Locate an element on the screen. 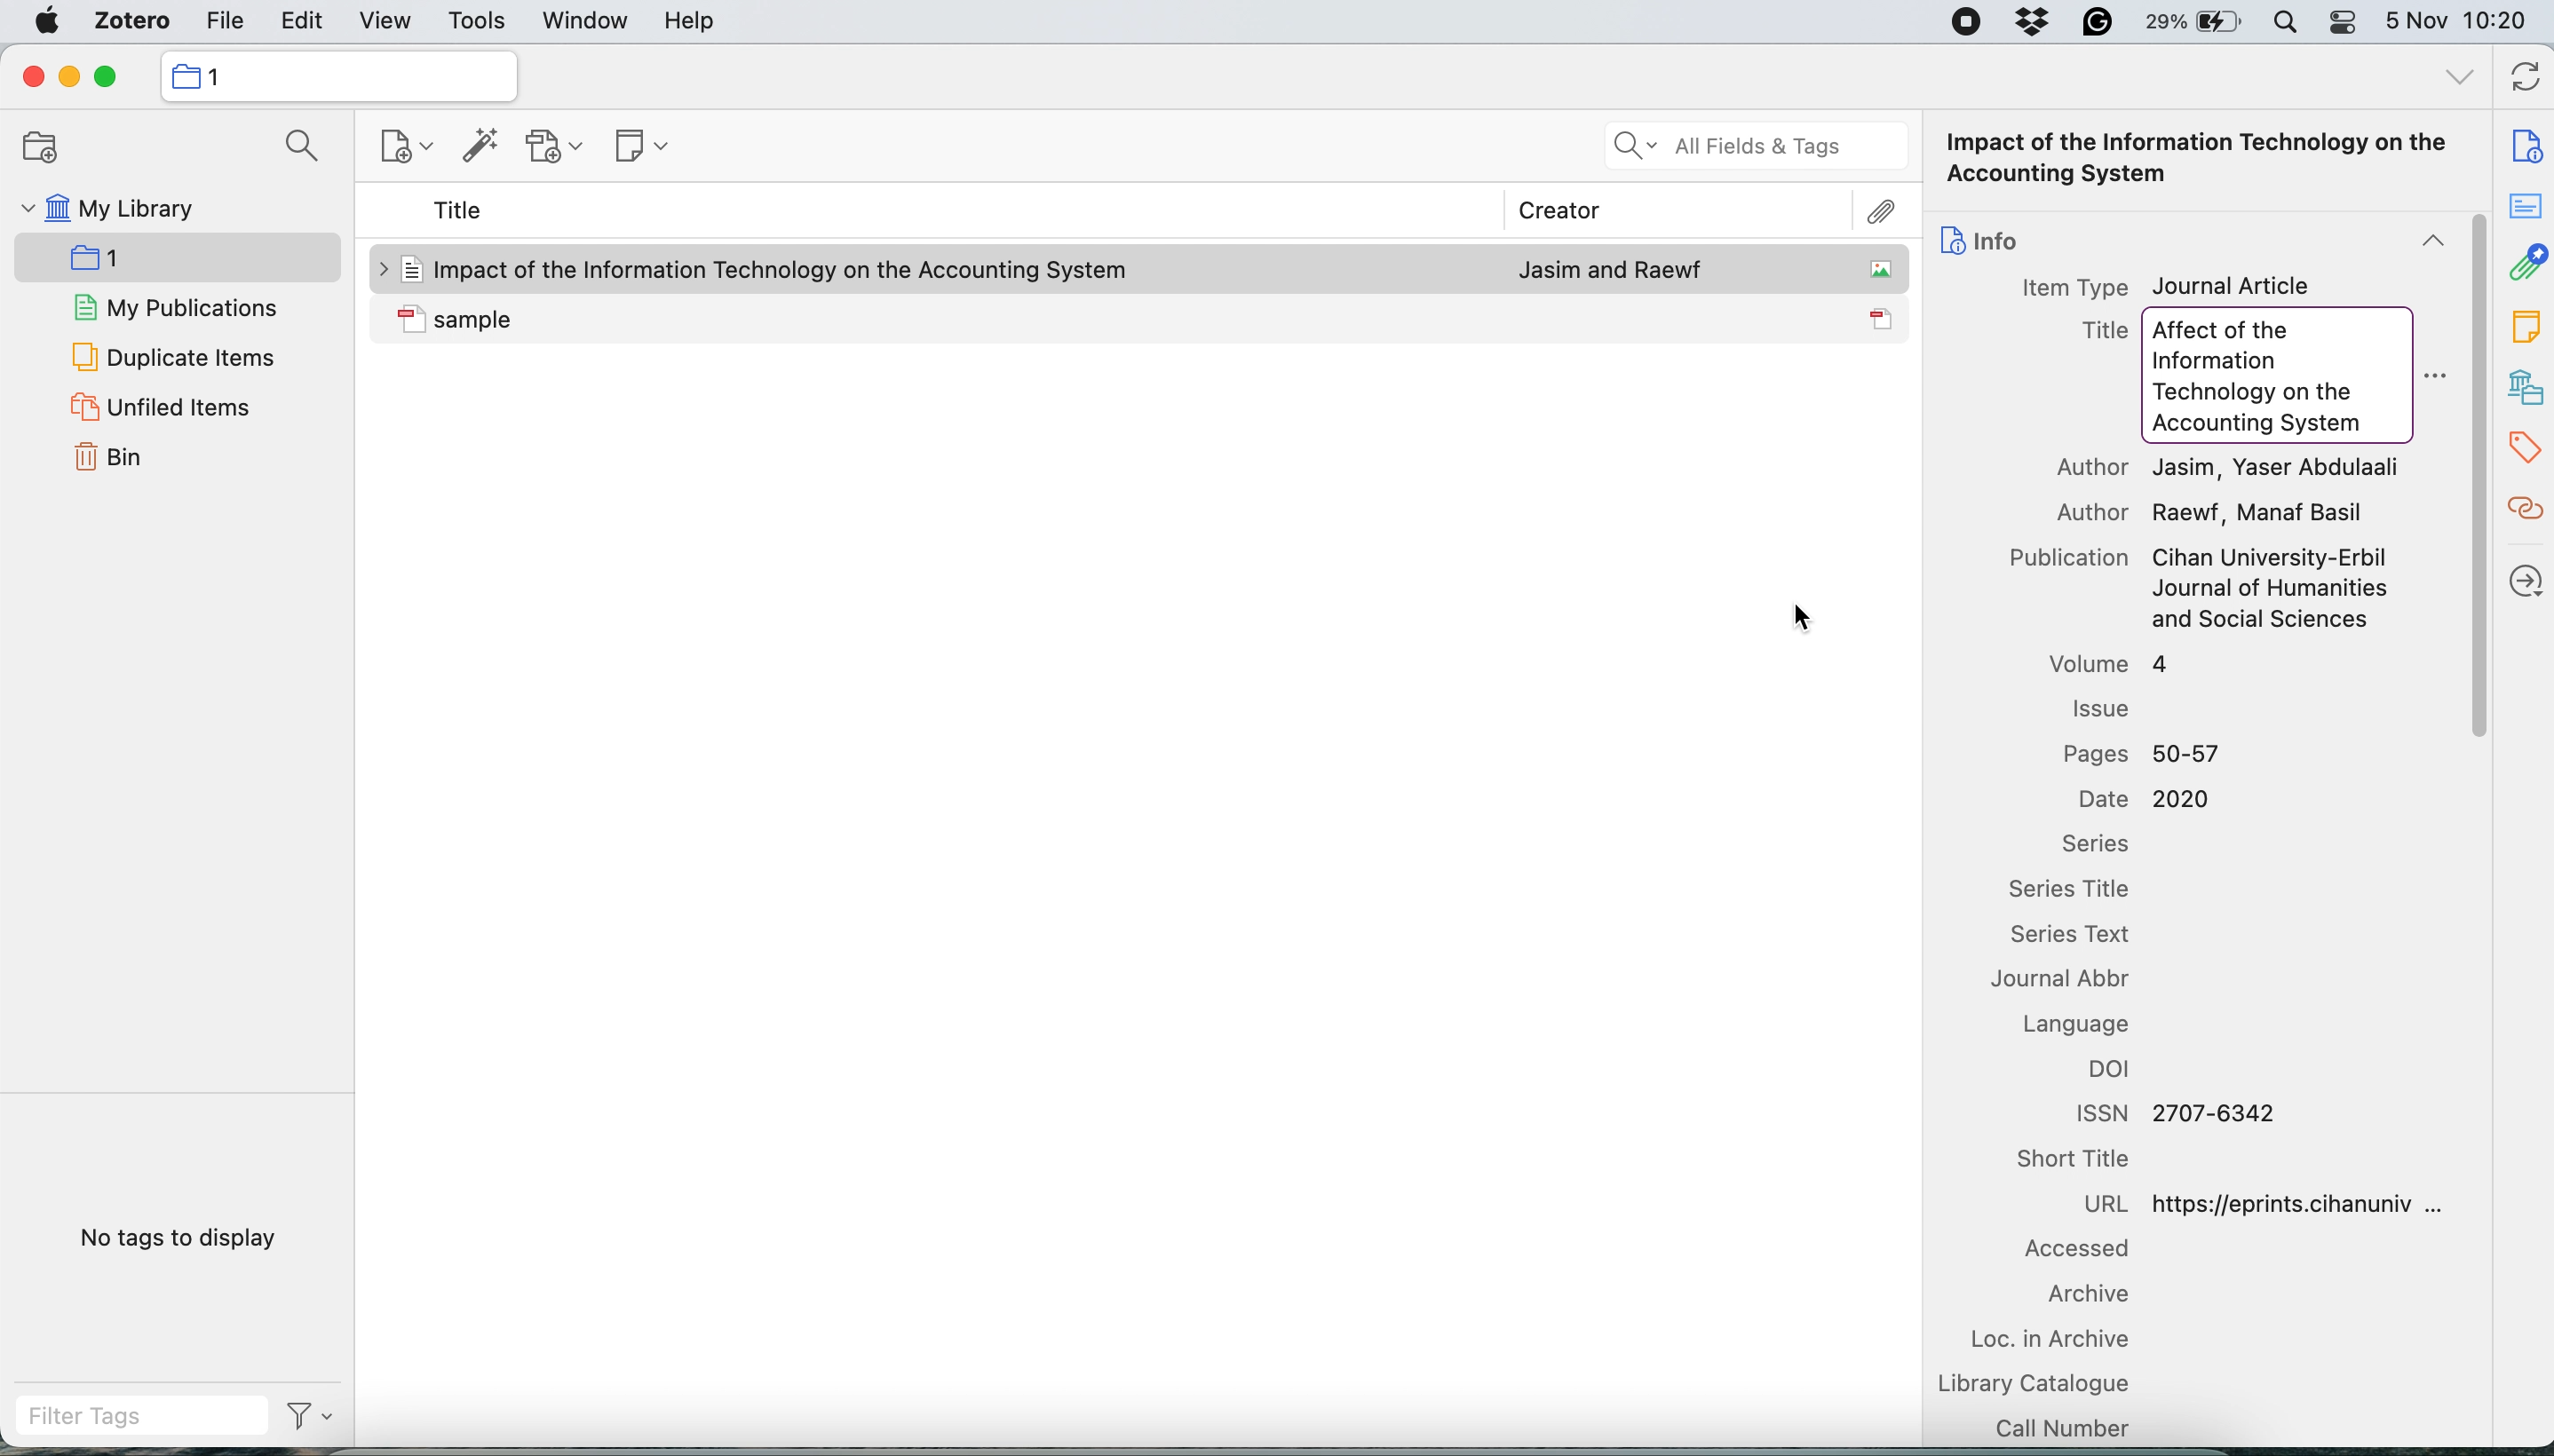  creator is located at coordinates (1560, 209).